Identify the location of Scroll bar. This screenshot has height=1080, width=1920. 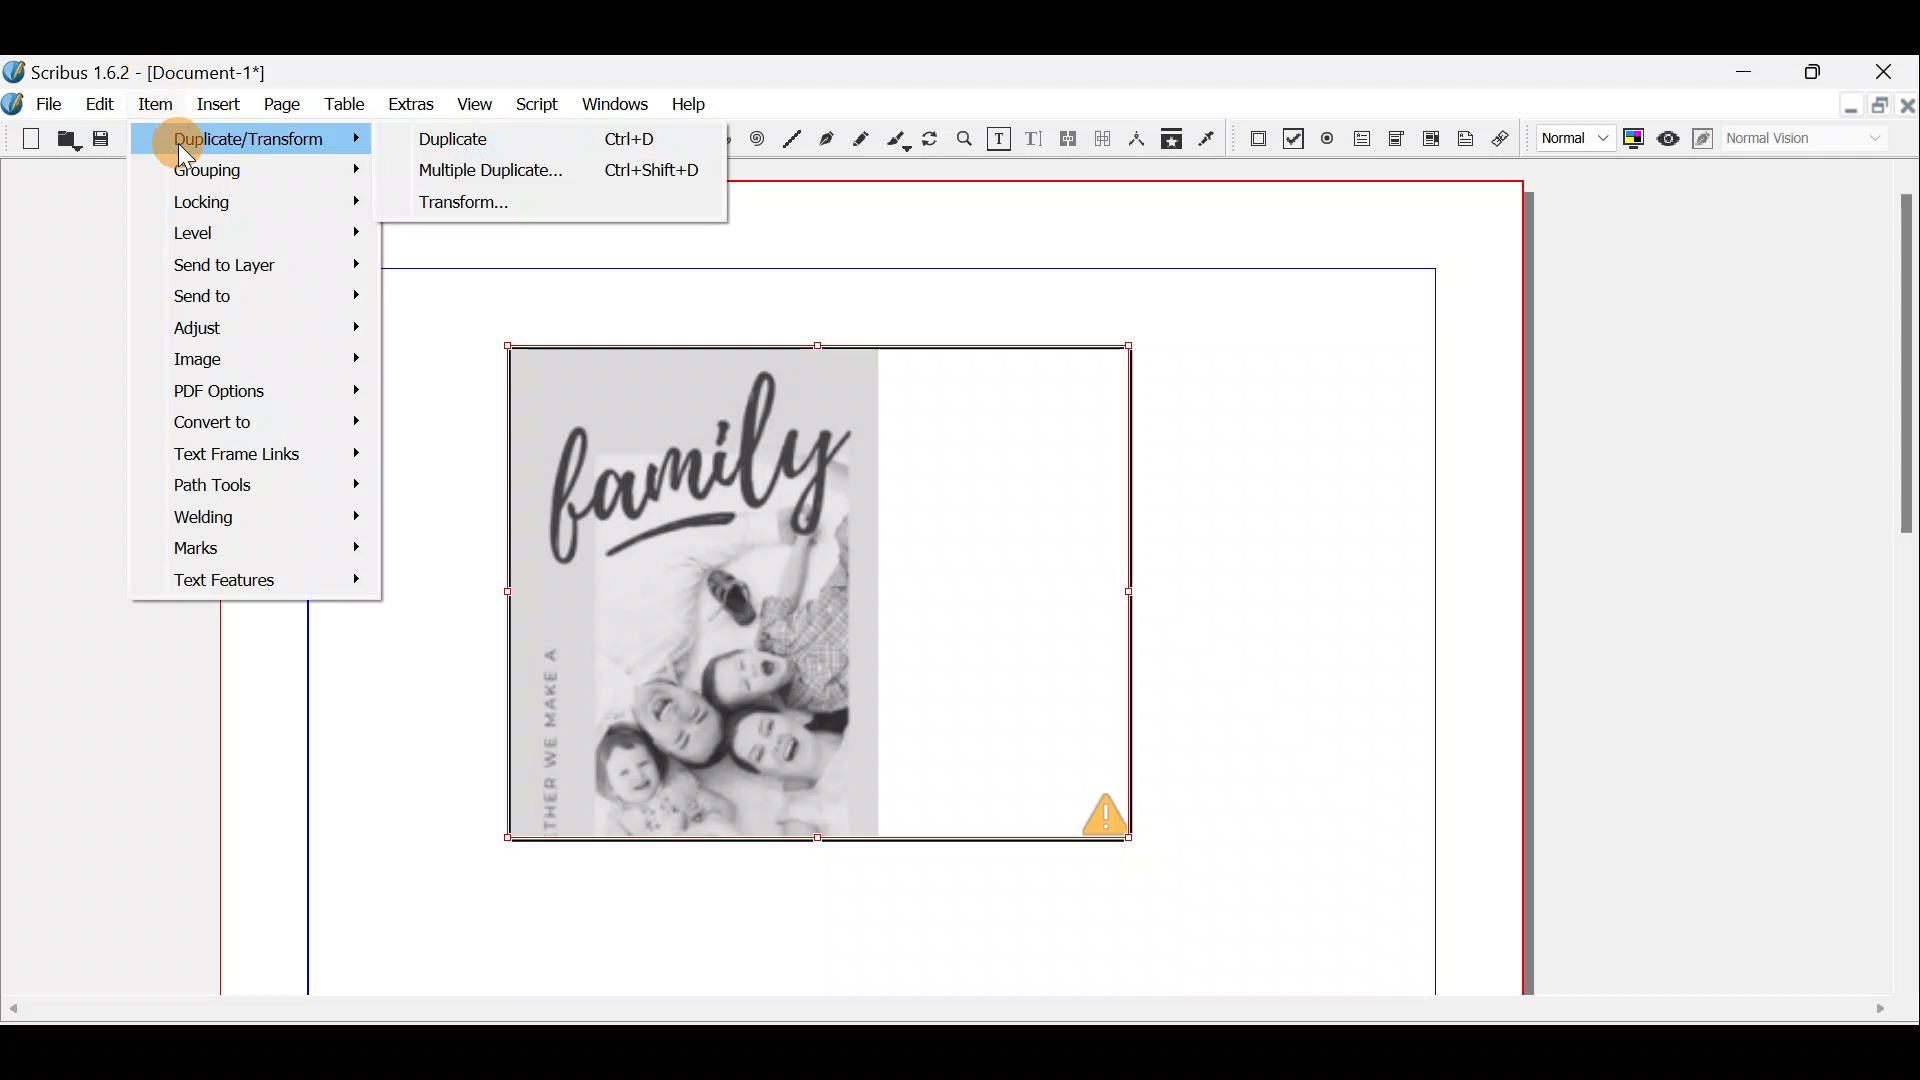
(1891, 586).